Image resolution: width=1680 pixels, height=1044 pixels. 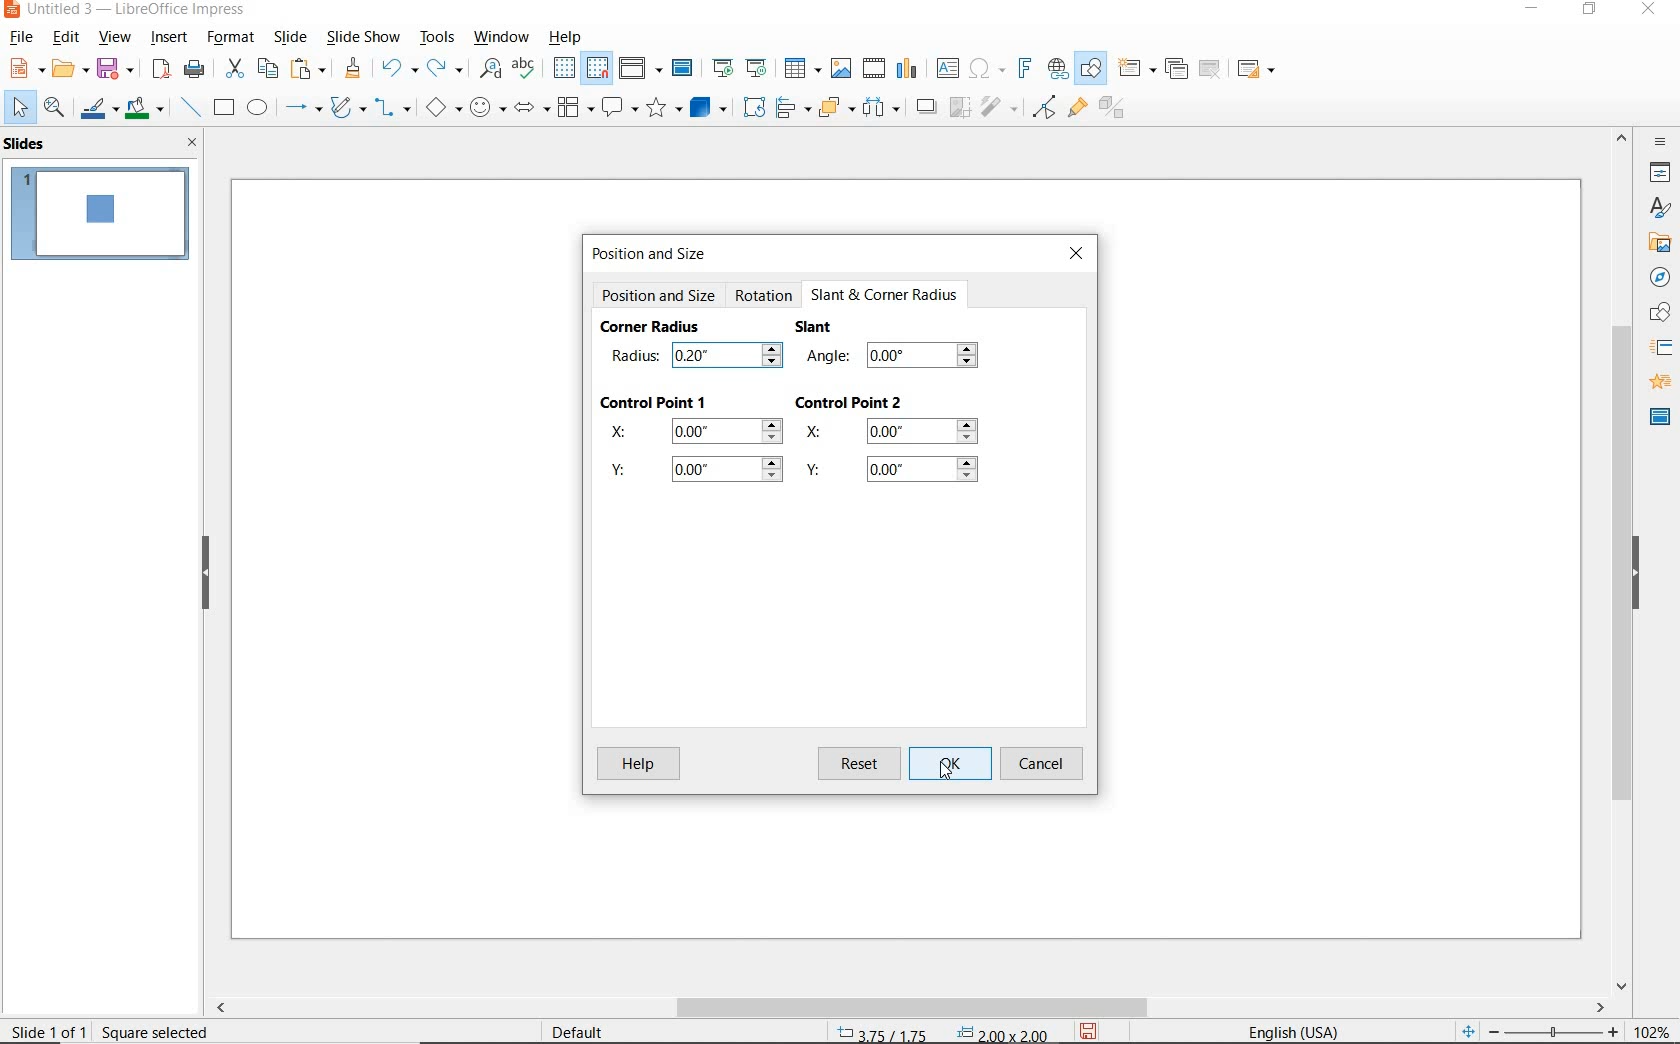 I want to click on fill color, so click(x=147, y=108).